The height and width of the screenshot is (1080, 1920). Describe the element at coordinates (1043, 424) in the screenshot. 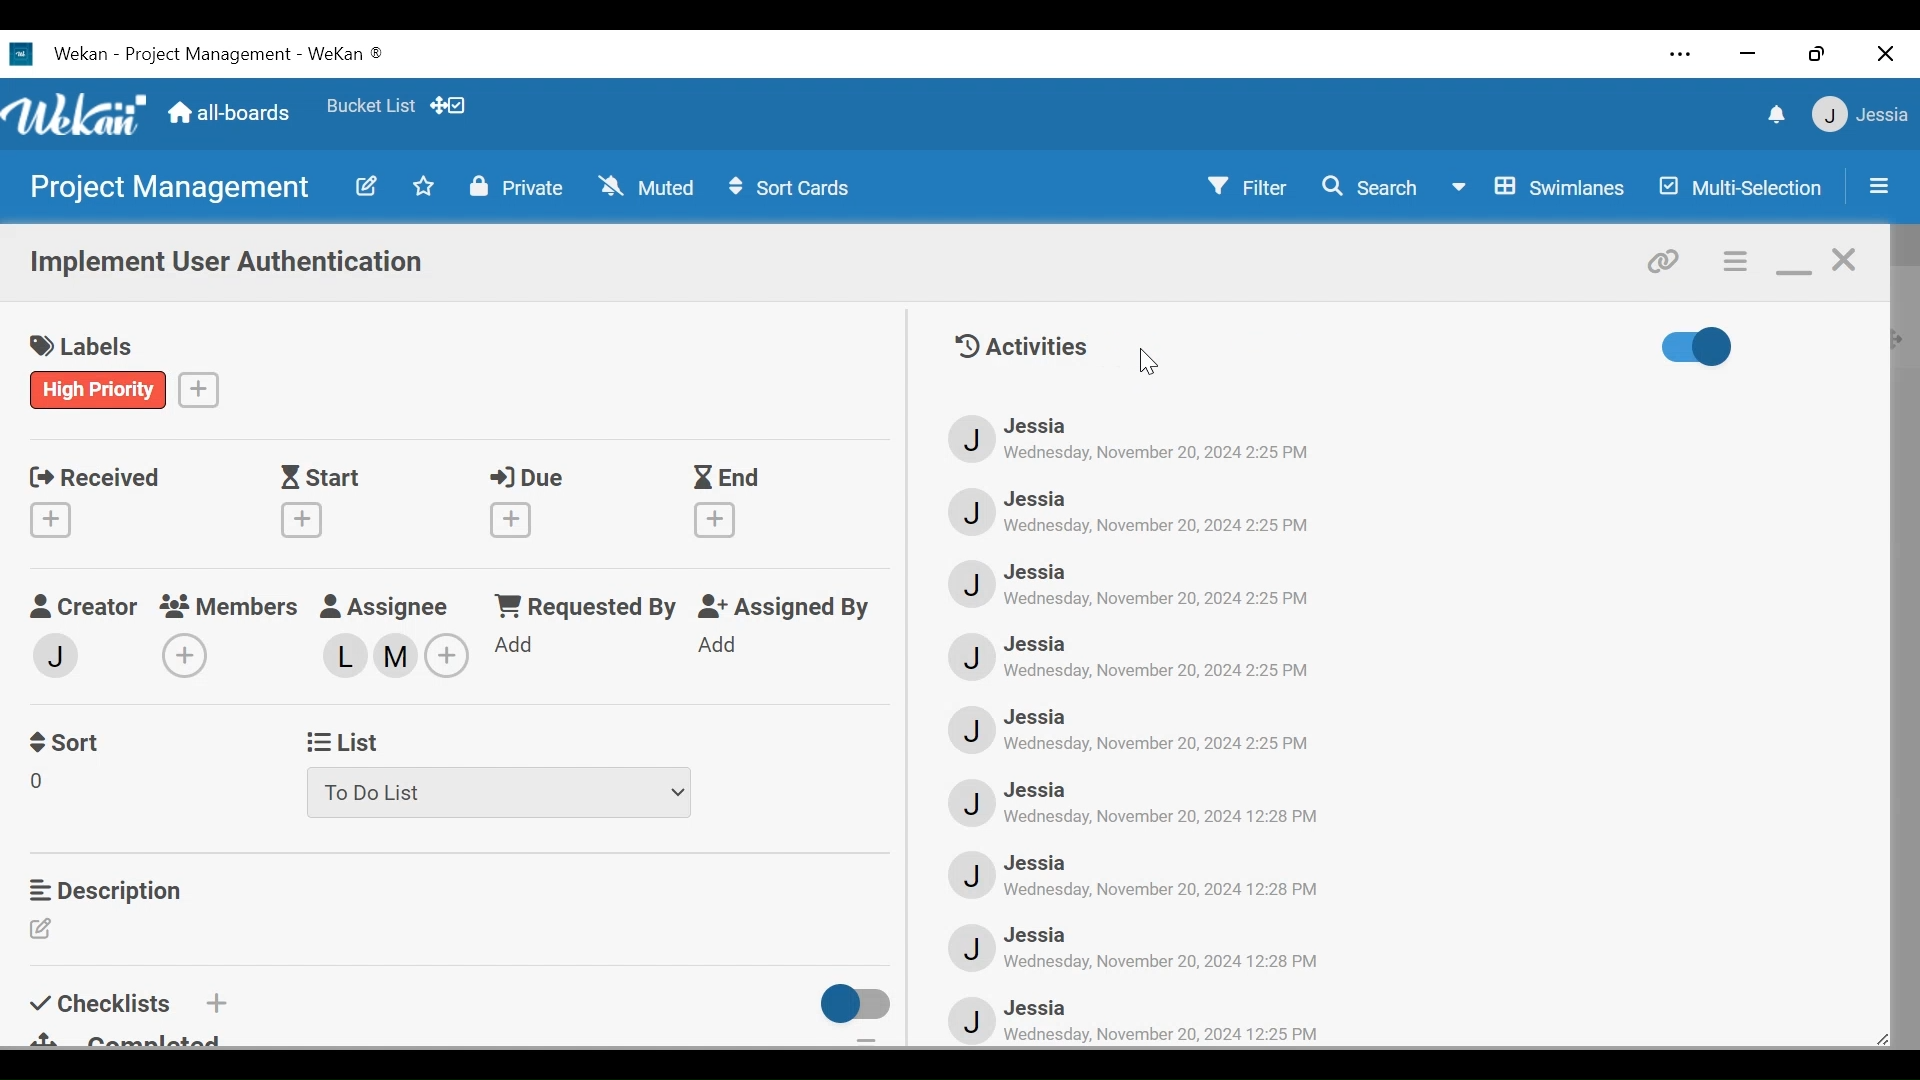

I see `Member Name` at that location.